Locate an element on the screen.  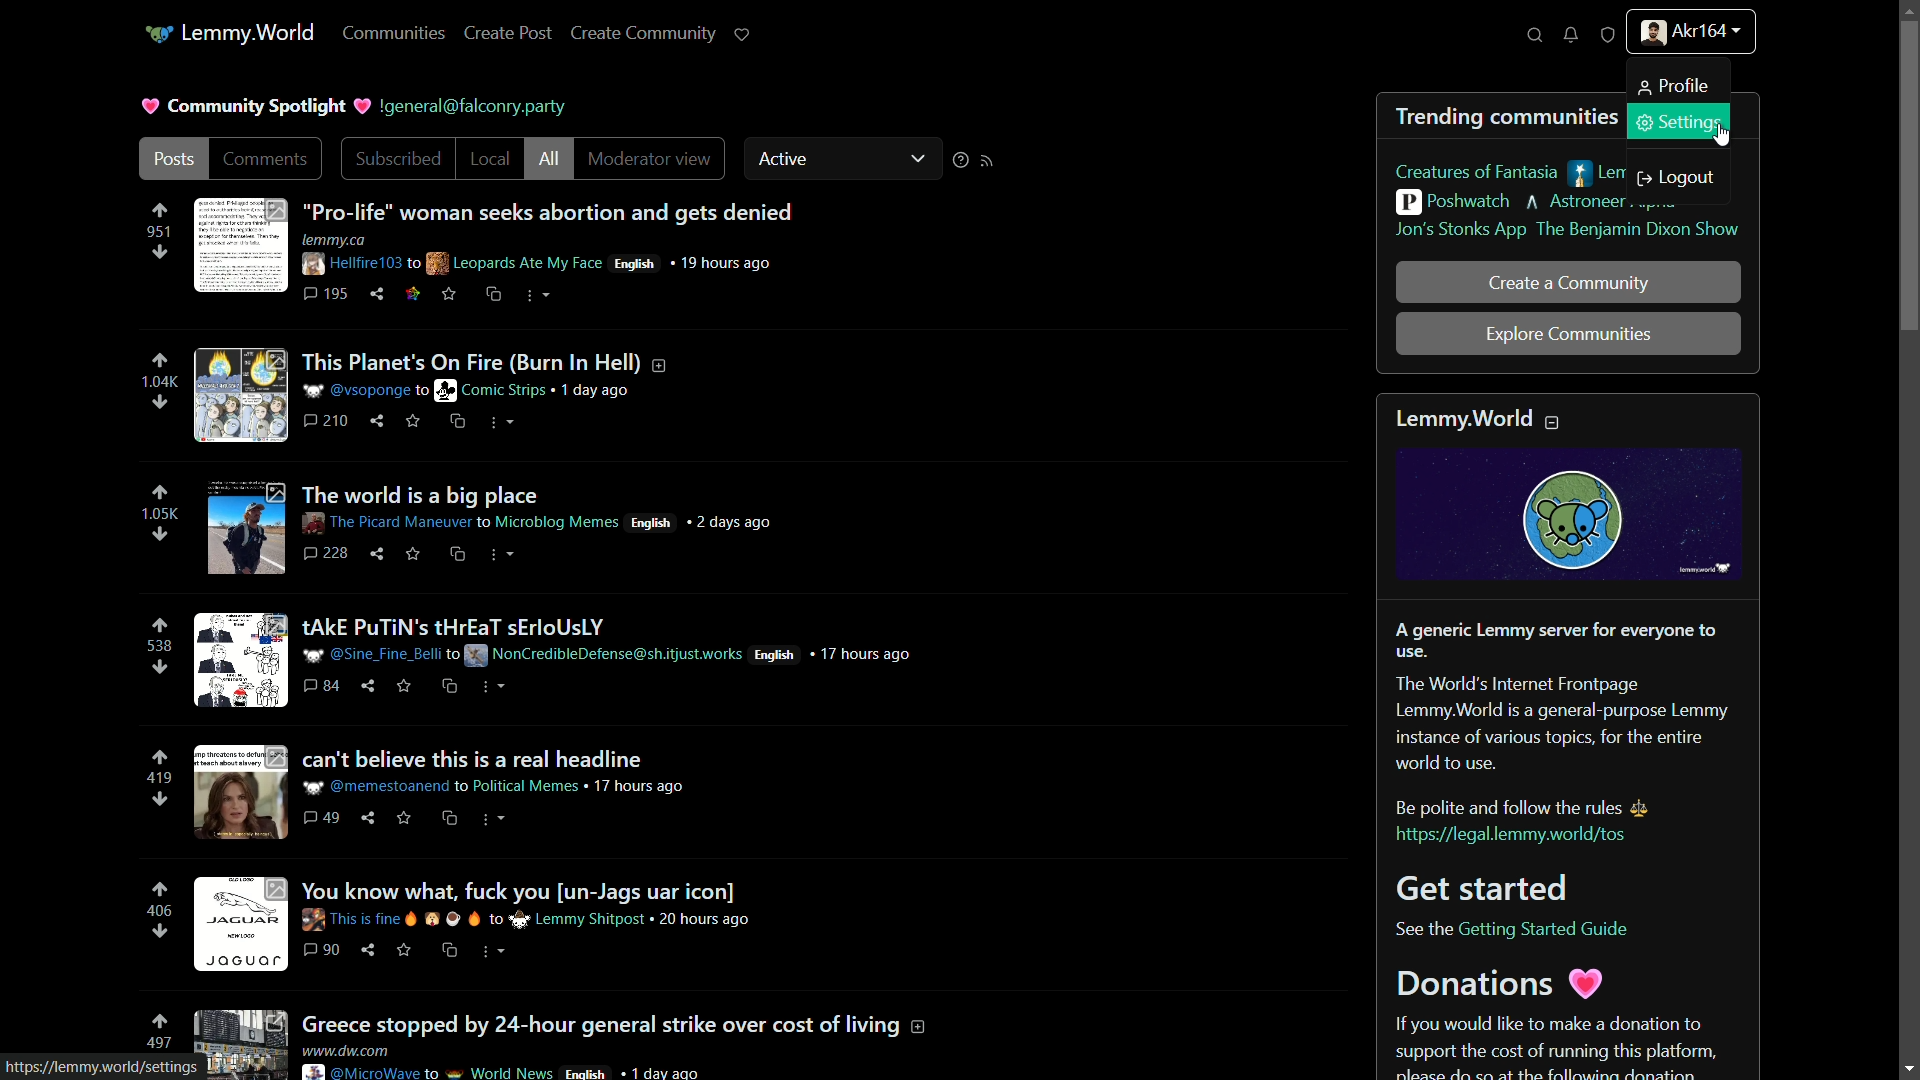
create post is located at coordinates (507, 32).